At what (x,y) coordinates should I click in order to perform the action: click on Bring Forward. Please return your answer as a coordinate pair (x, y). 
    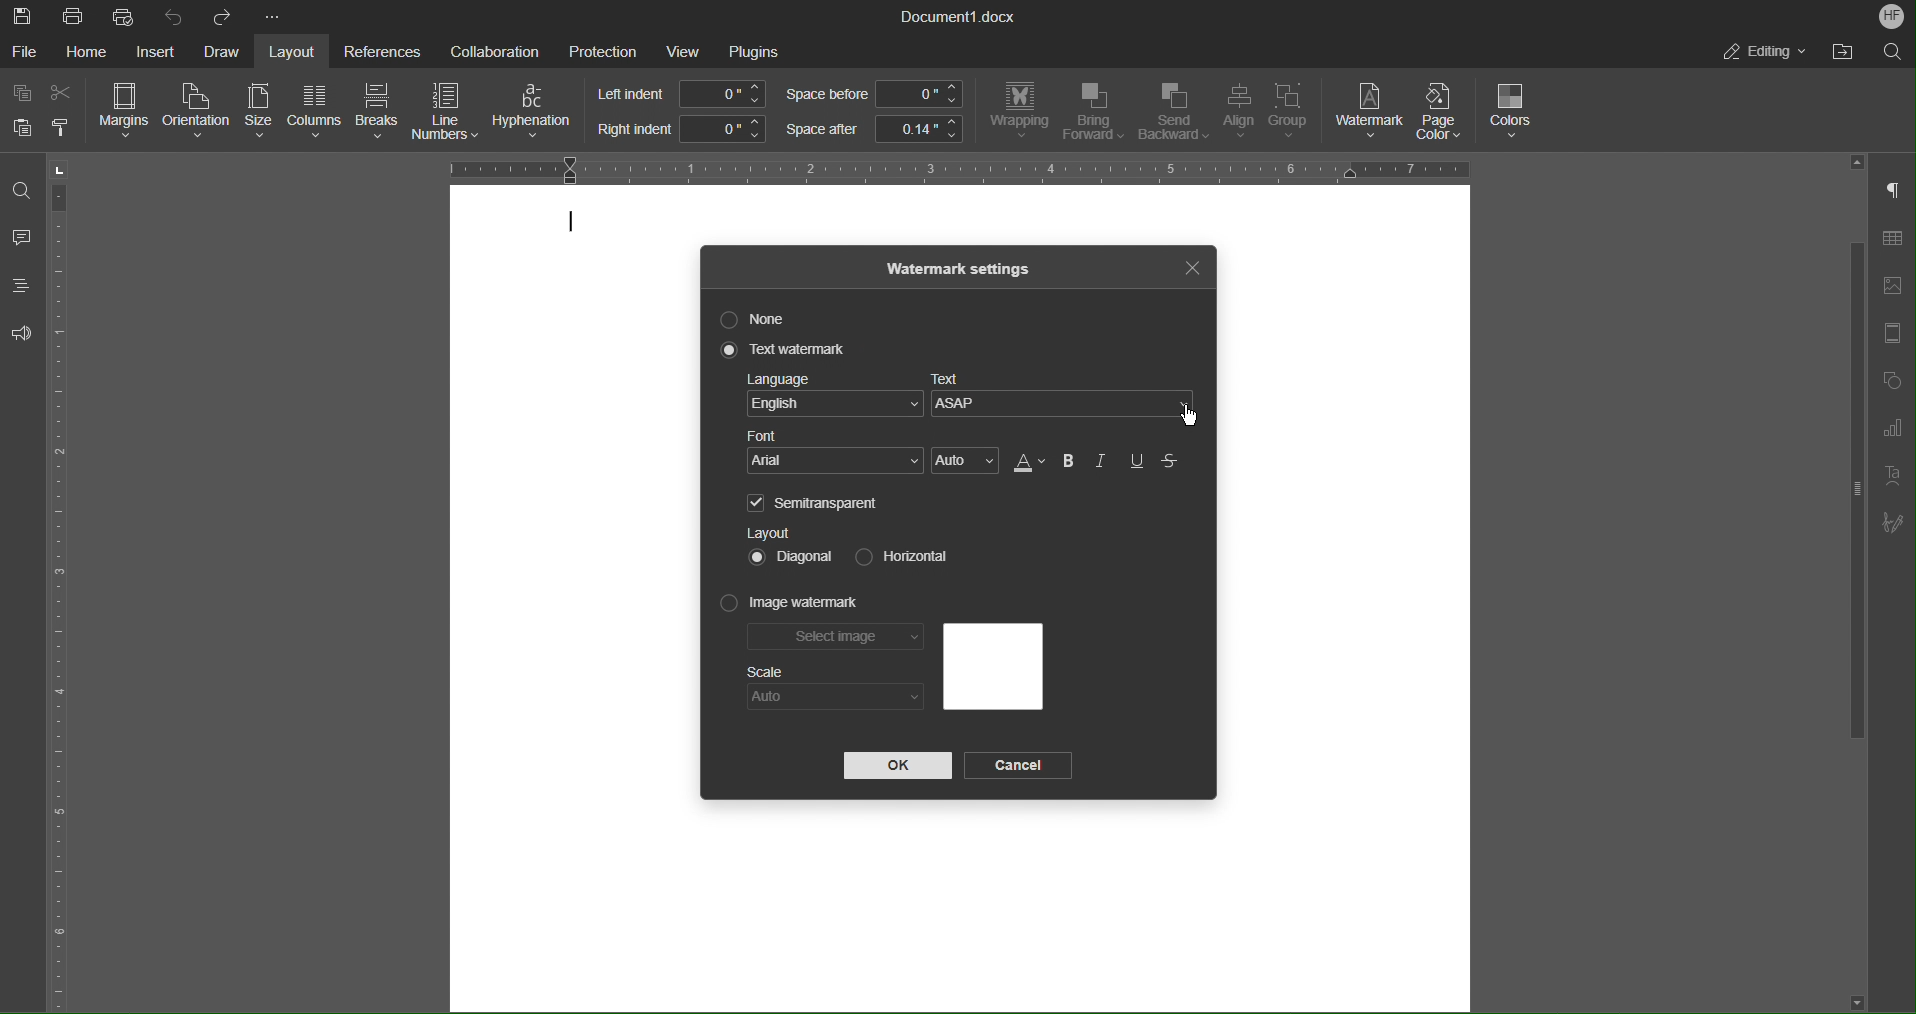
    Looking at the image, I should click on (1093, 112).